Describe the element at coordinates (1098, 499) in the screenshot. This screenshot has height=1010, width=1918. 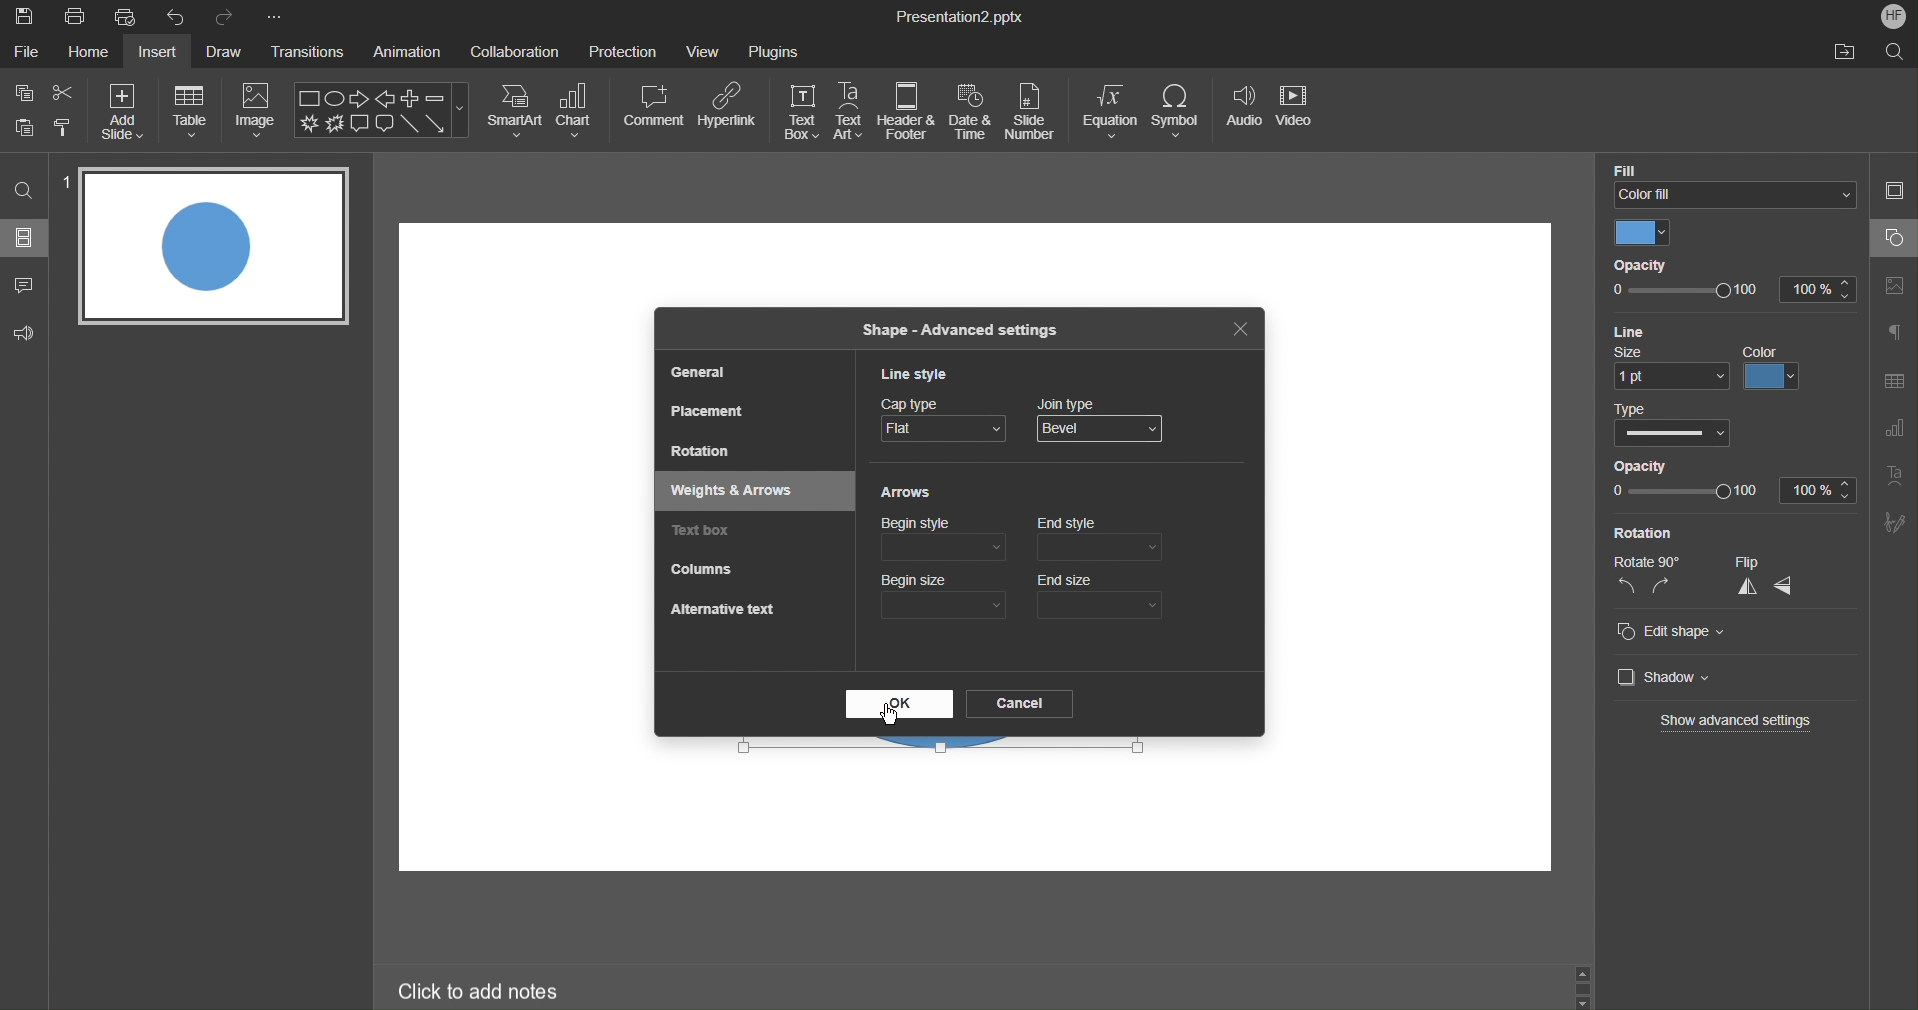
I see `Bevel` at that location.